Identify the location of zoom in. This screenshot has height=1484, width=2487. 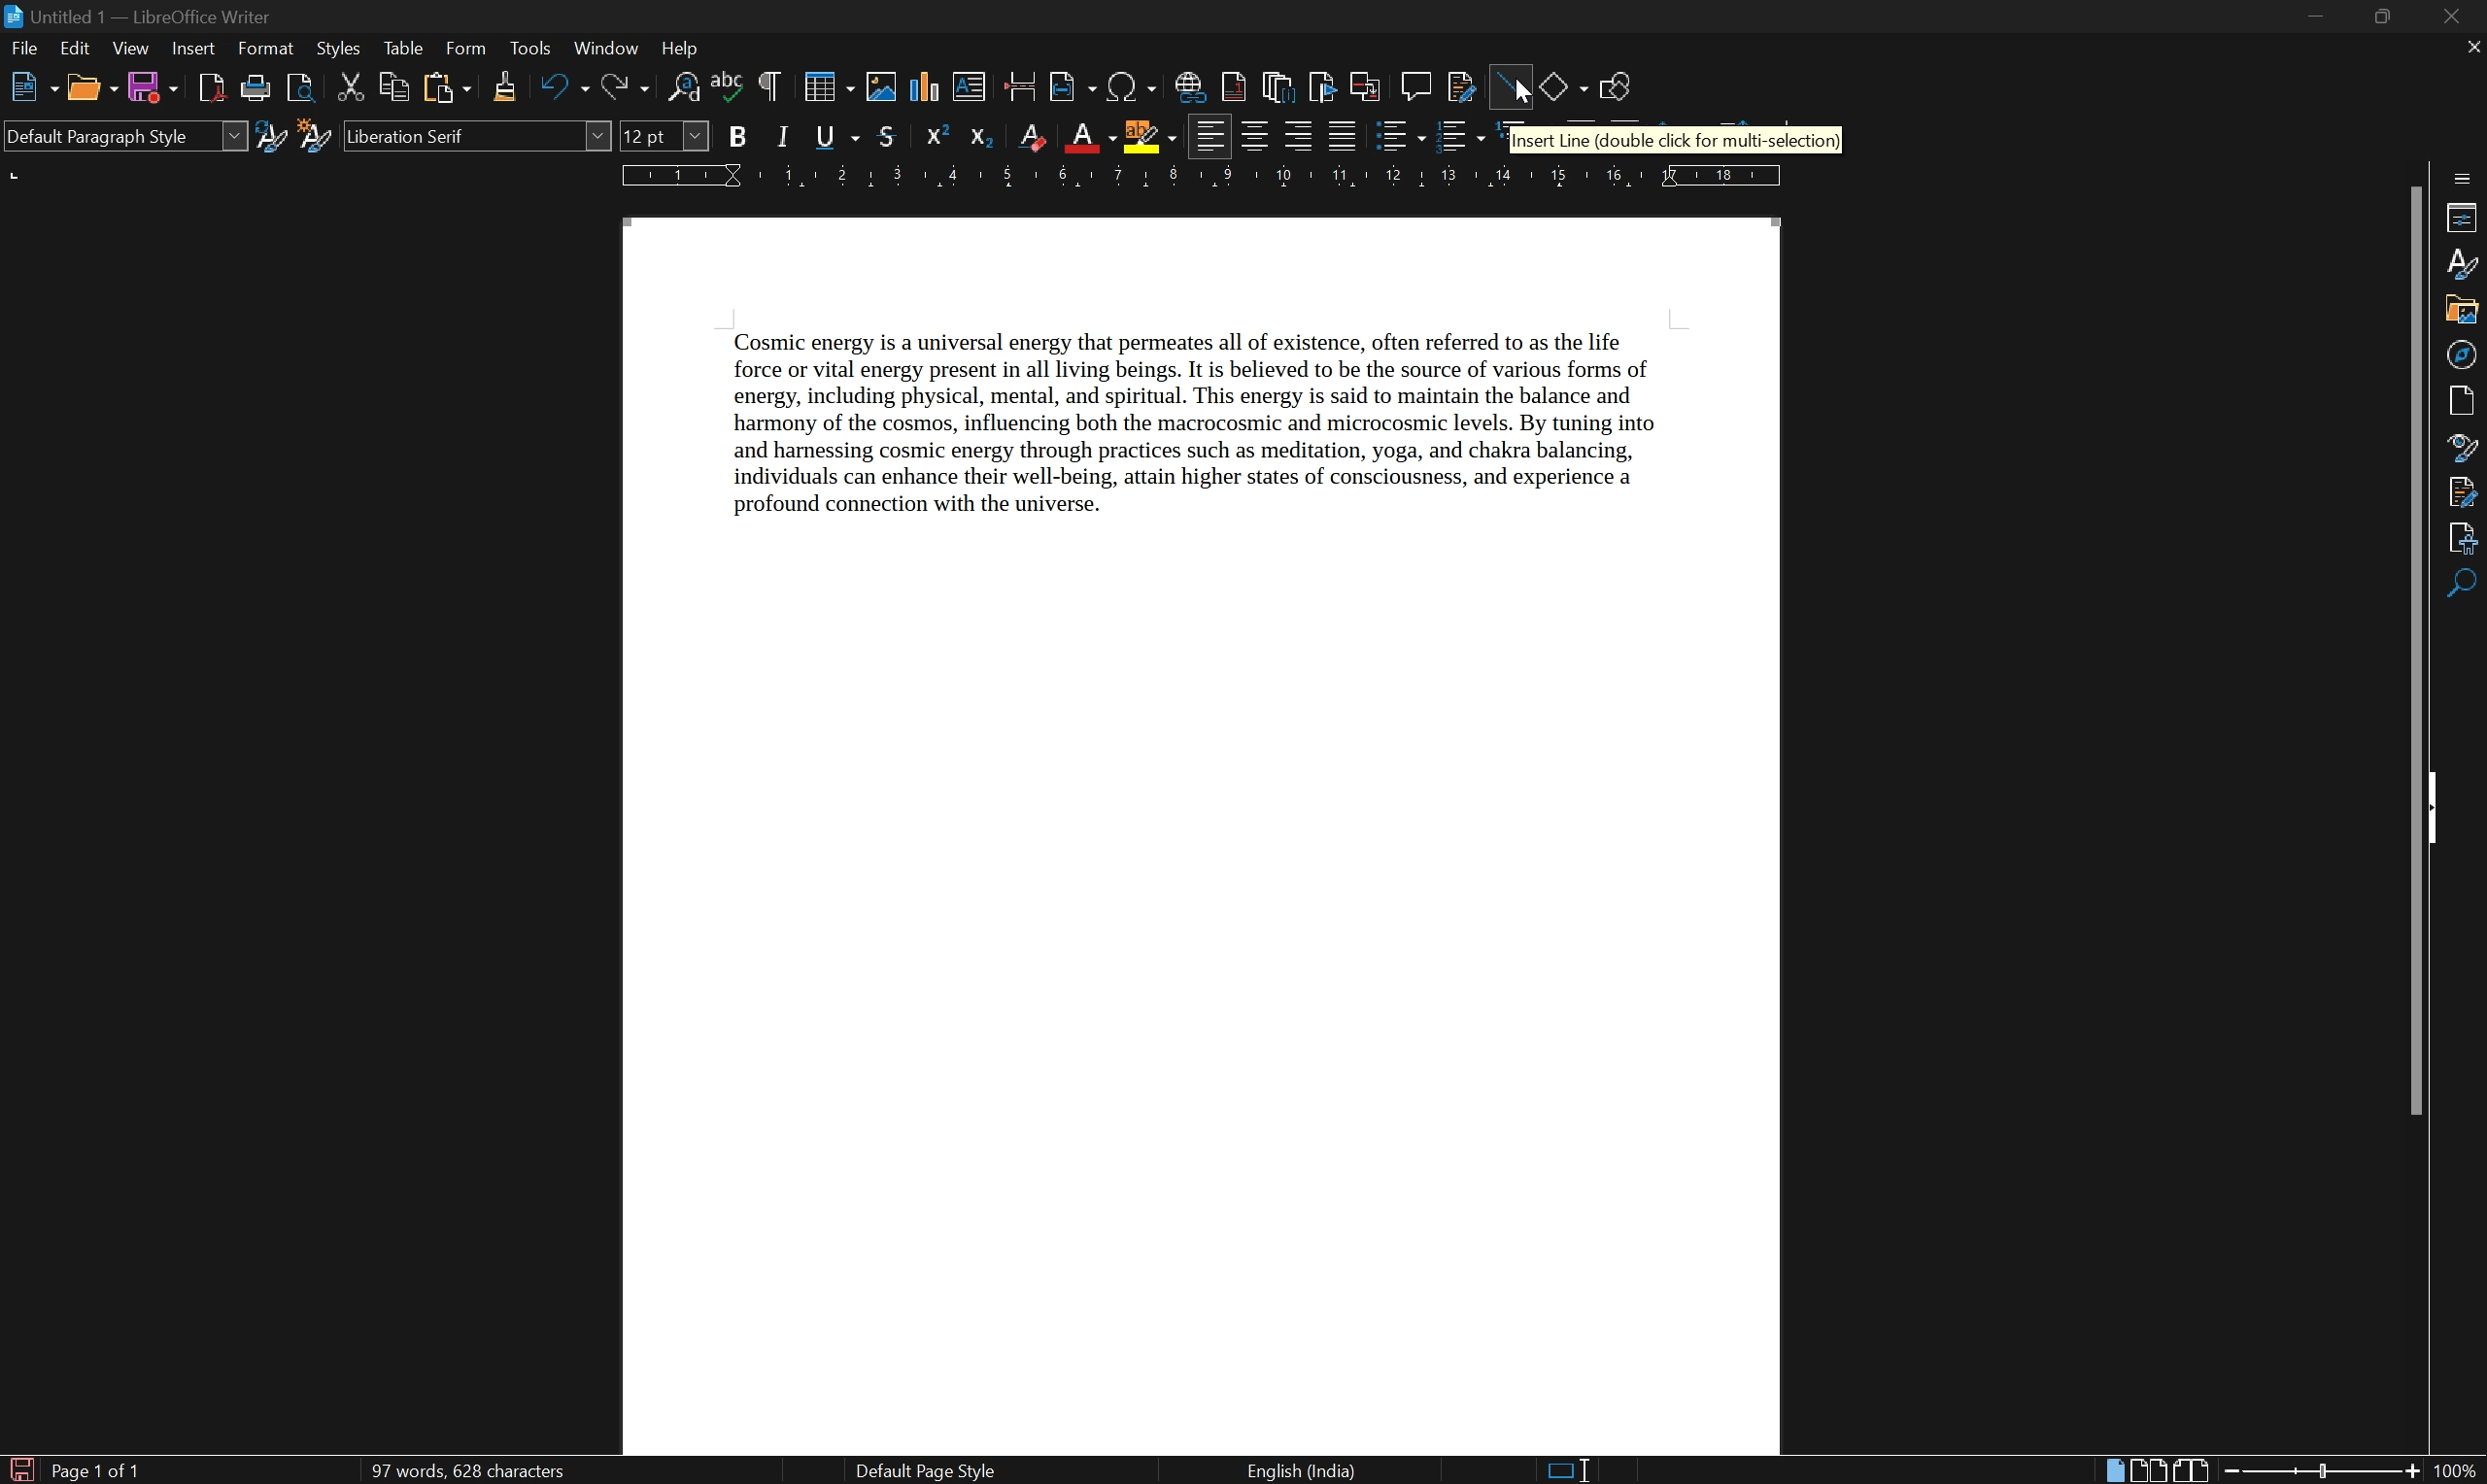
(2410, 1472).